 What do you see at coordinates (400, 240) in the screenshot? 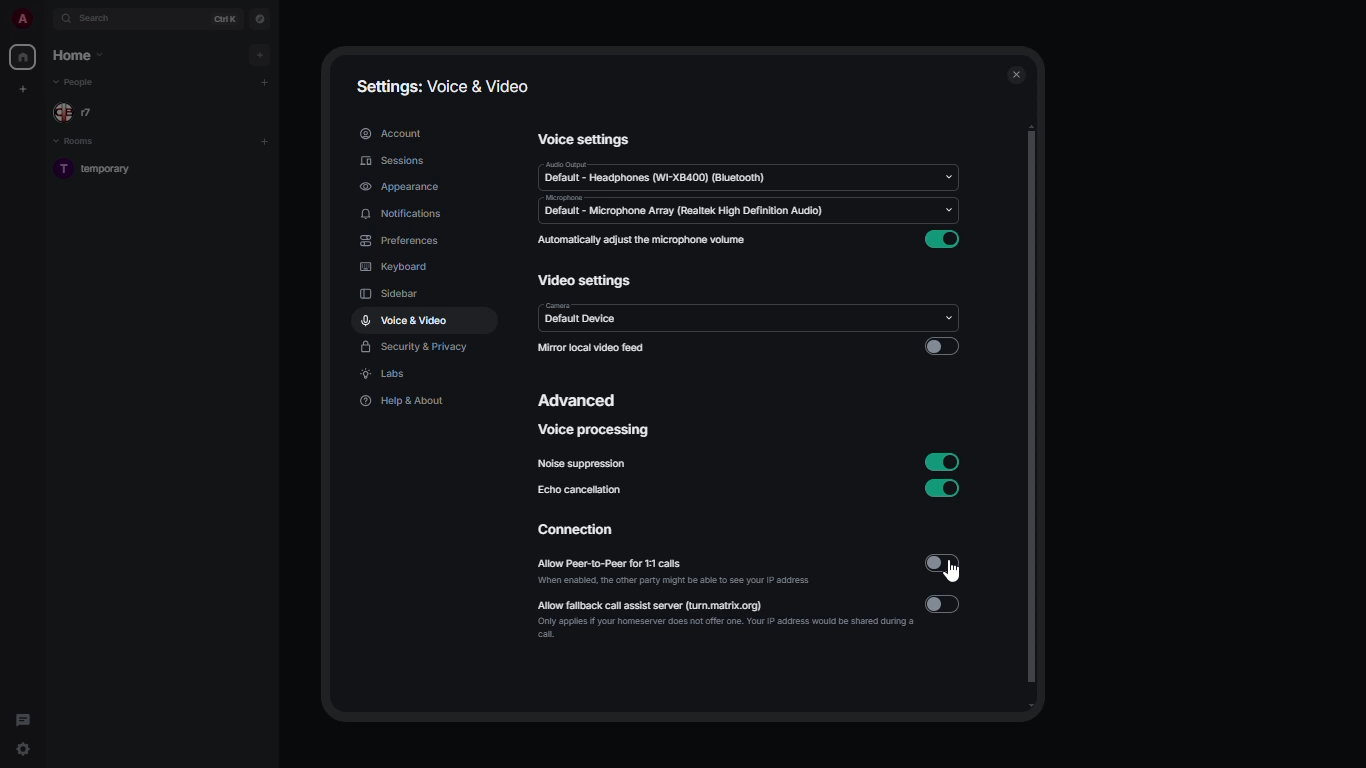
I see `preferences` at bounding box center [400, 240].